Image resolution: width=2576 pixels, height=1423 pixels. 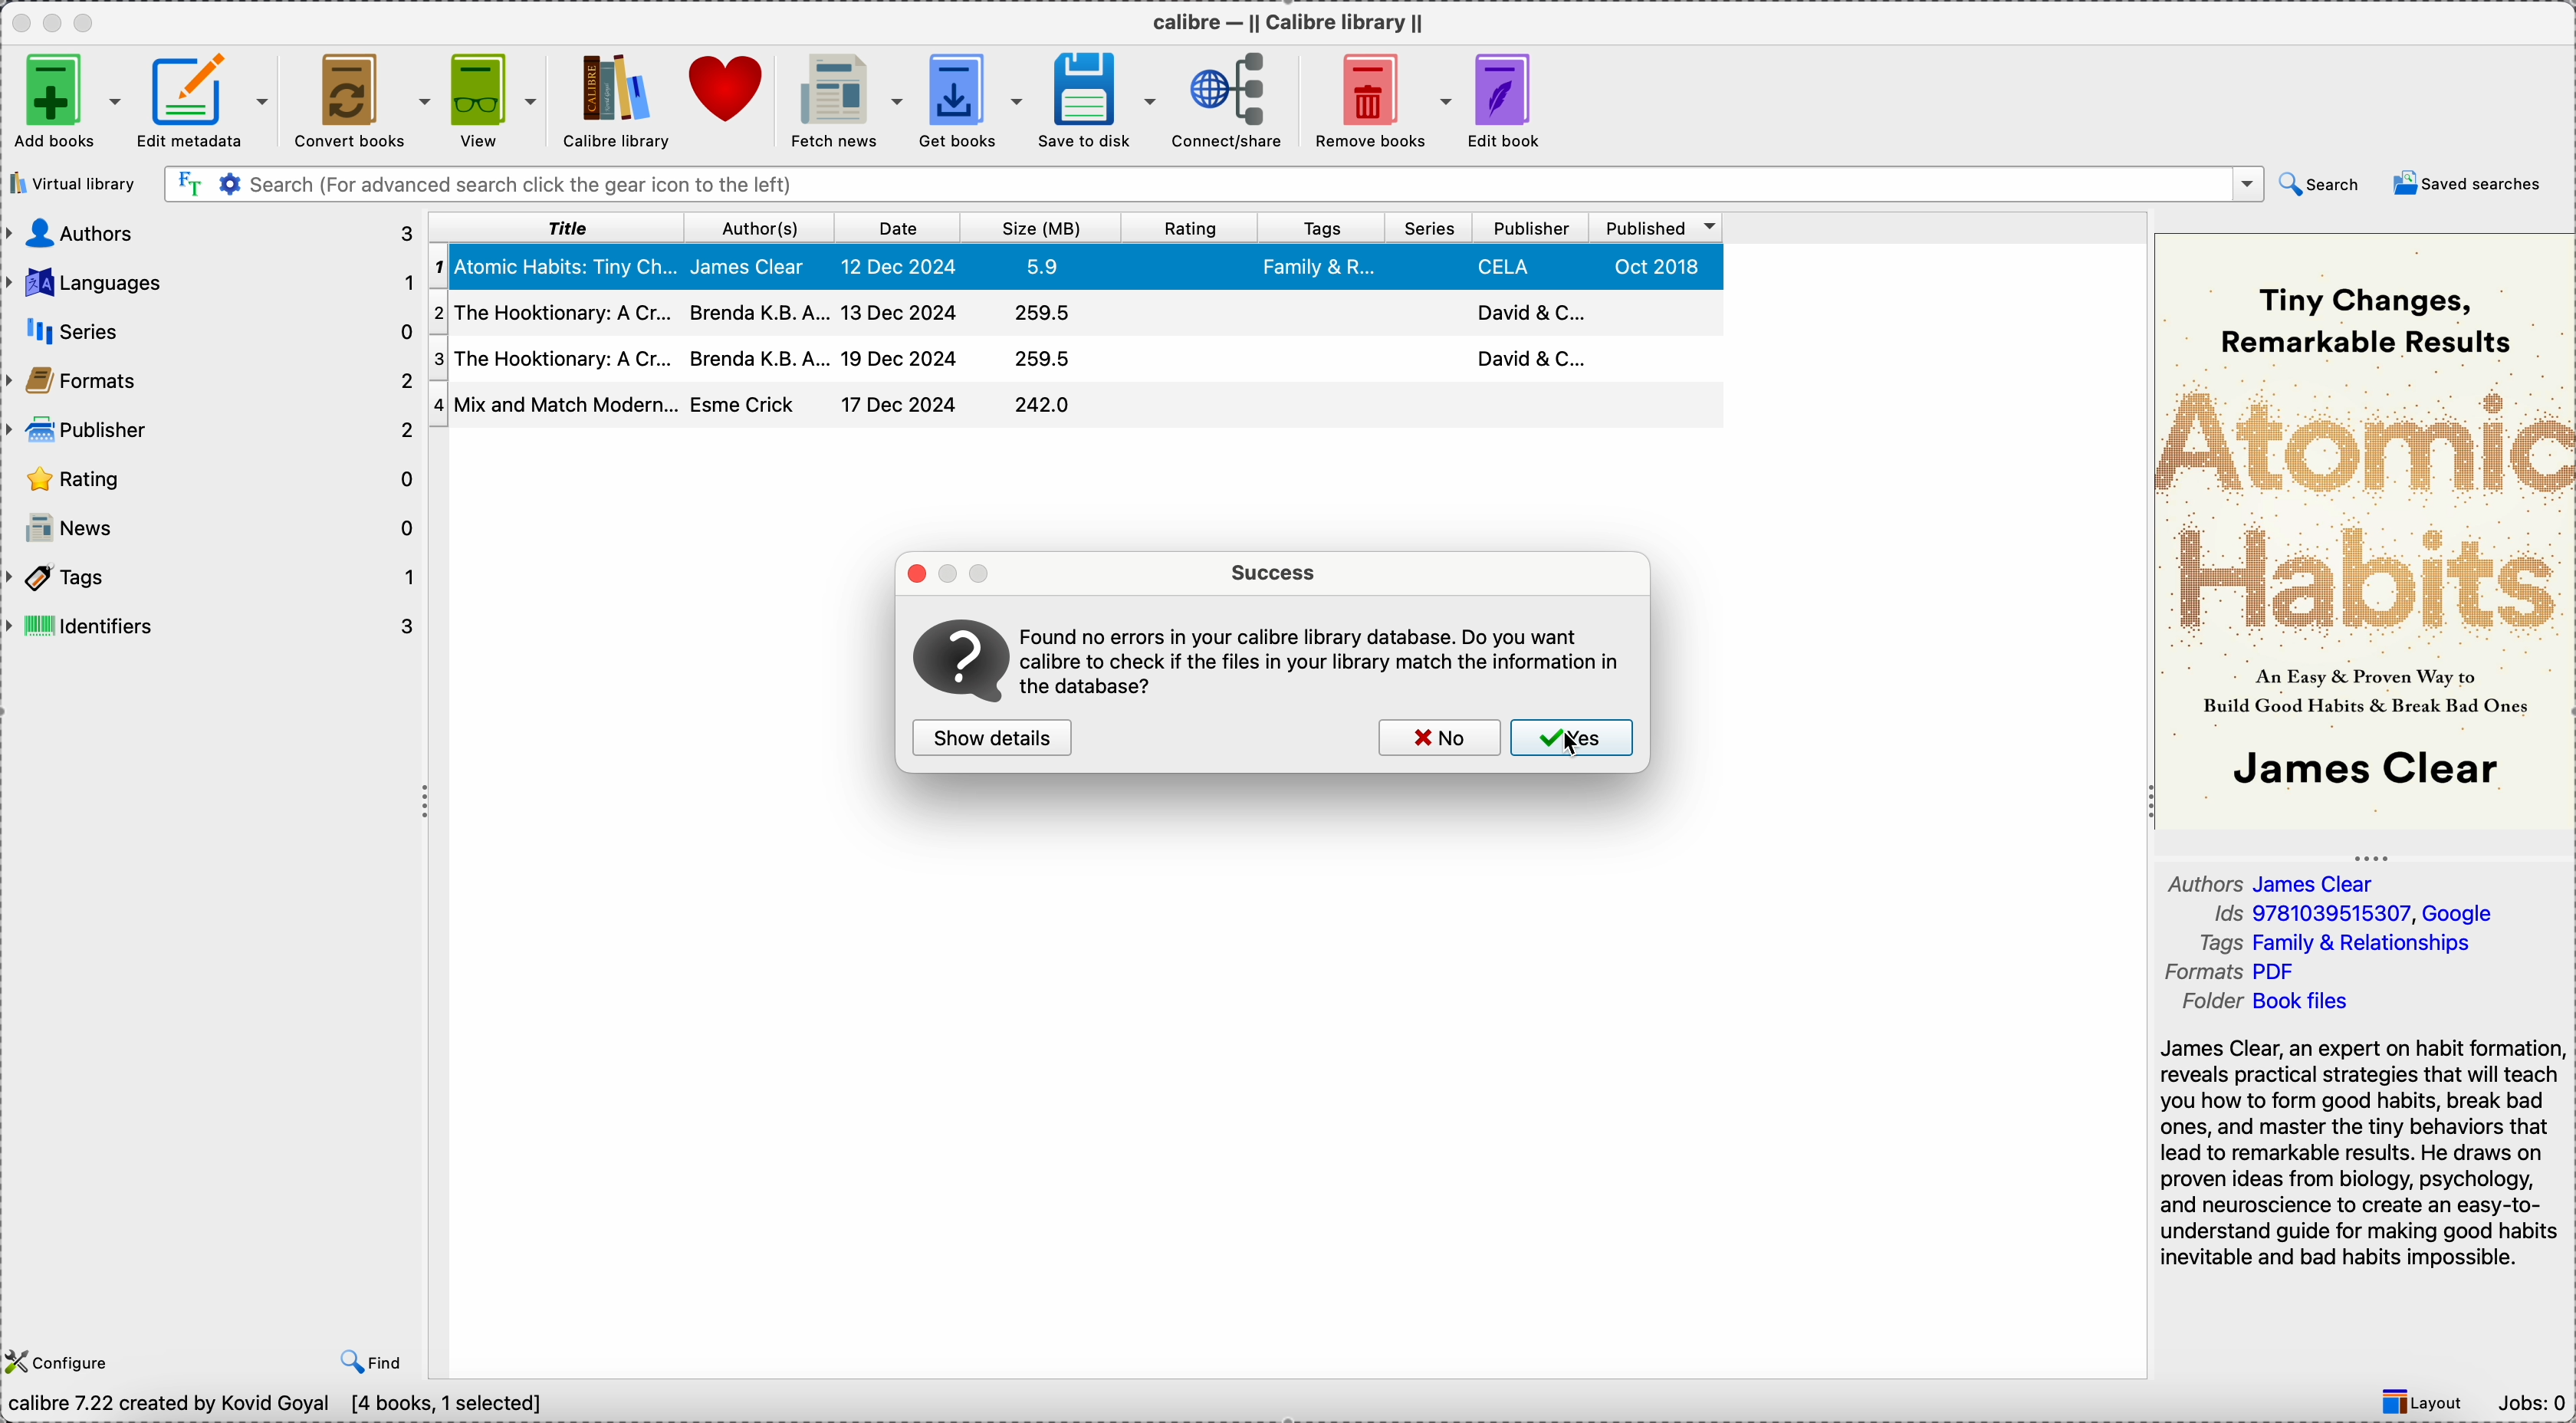 What do you see at coordinates (1657, 229) in the screenshot?
I see `published` at bounding box center [1657, 229].